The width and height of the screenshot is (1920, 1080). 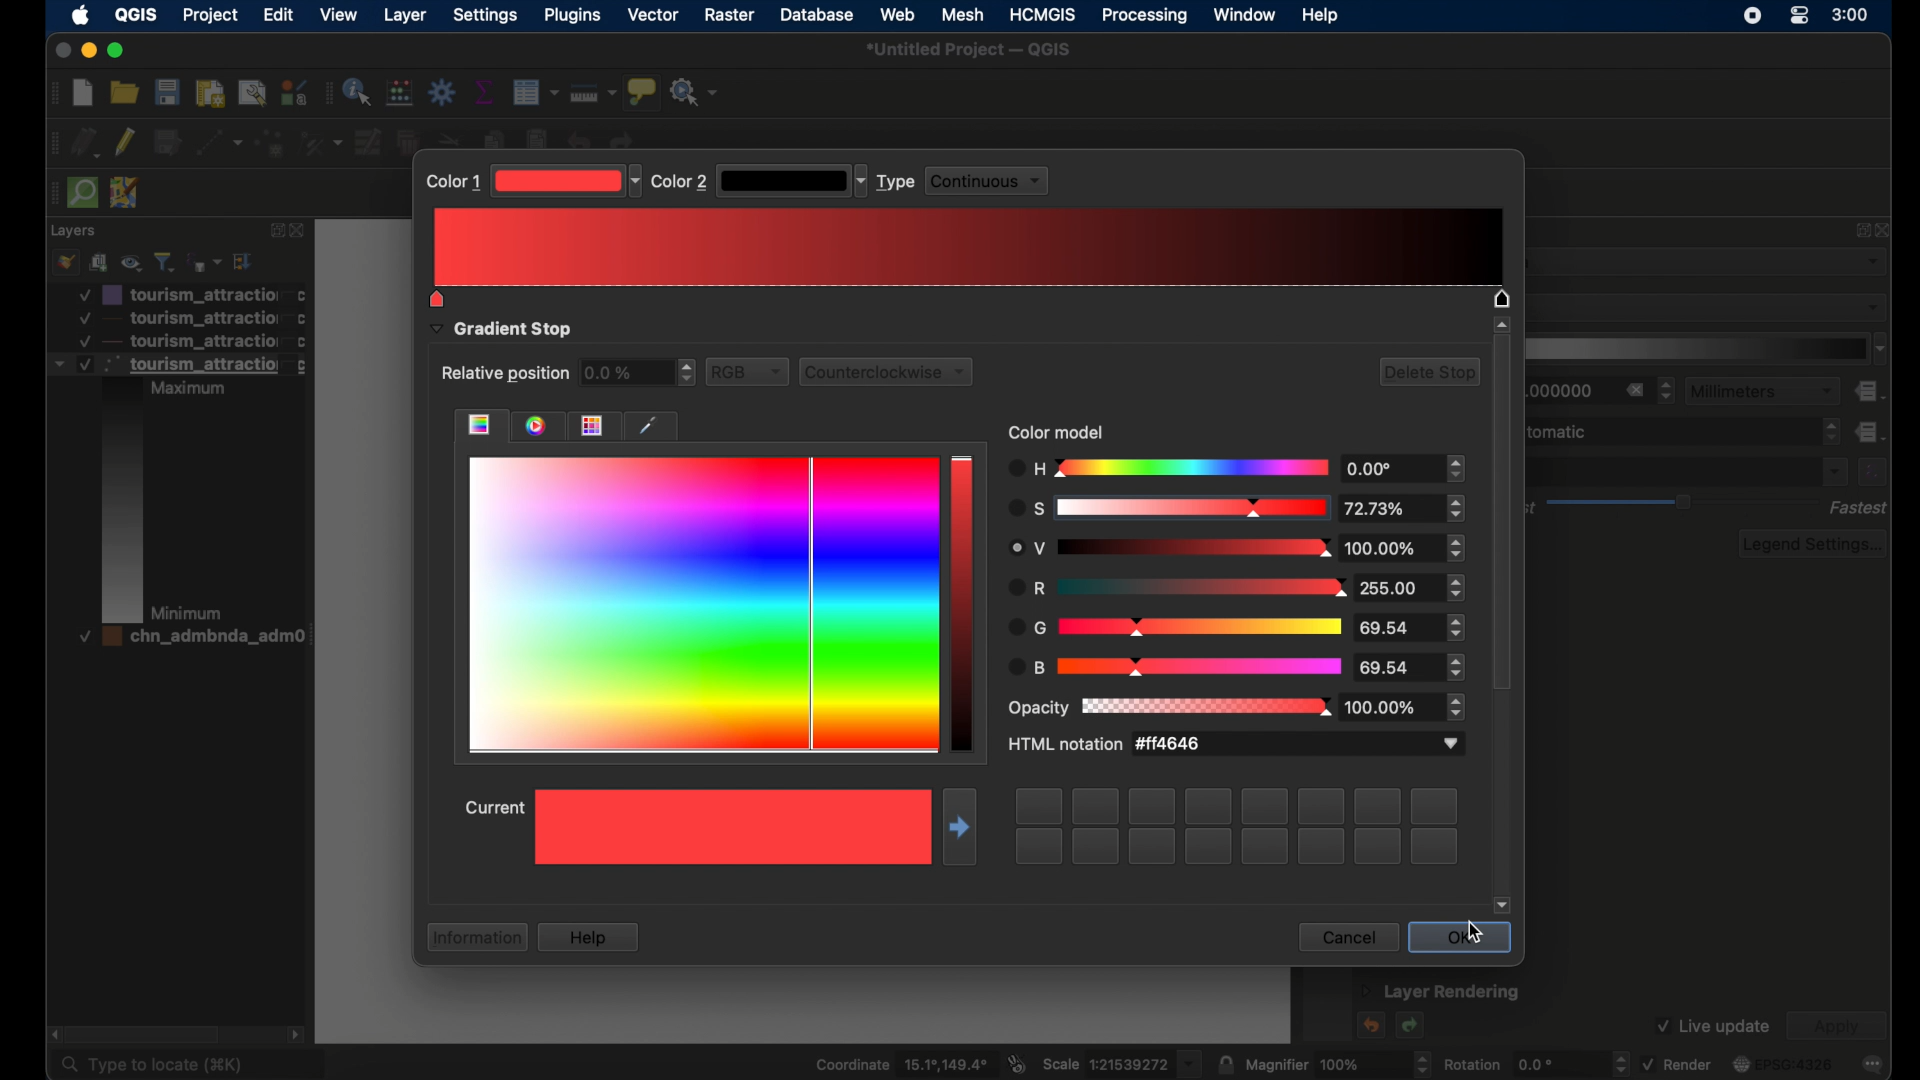 I want to click on save project, so click(x=169, y=92).